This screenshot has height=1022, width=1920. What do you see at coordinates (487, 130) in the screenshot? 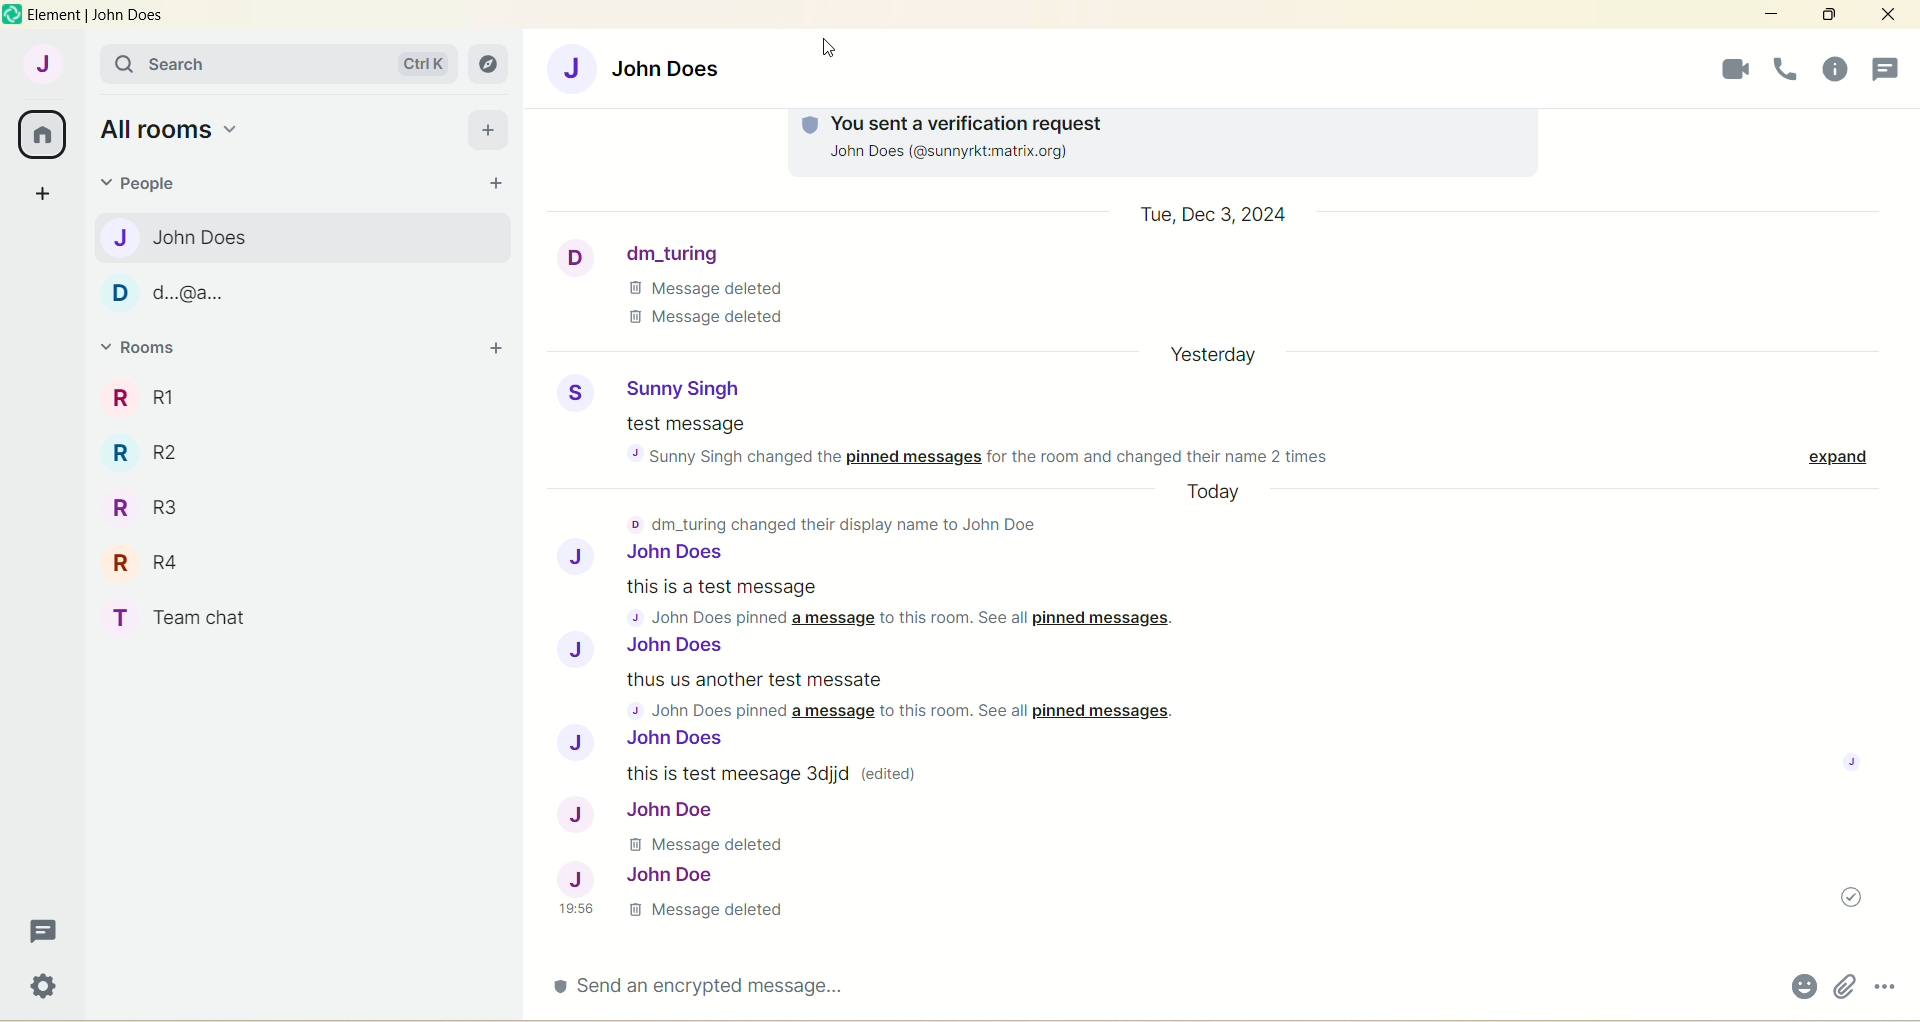
I see `add` at bounding box center [487, 130].